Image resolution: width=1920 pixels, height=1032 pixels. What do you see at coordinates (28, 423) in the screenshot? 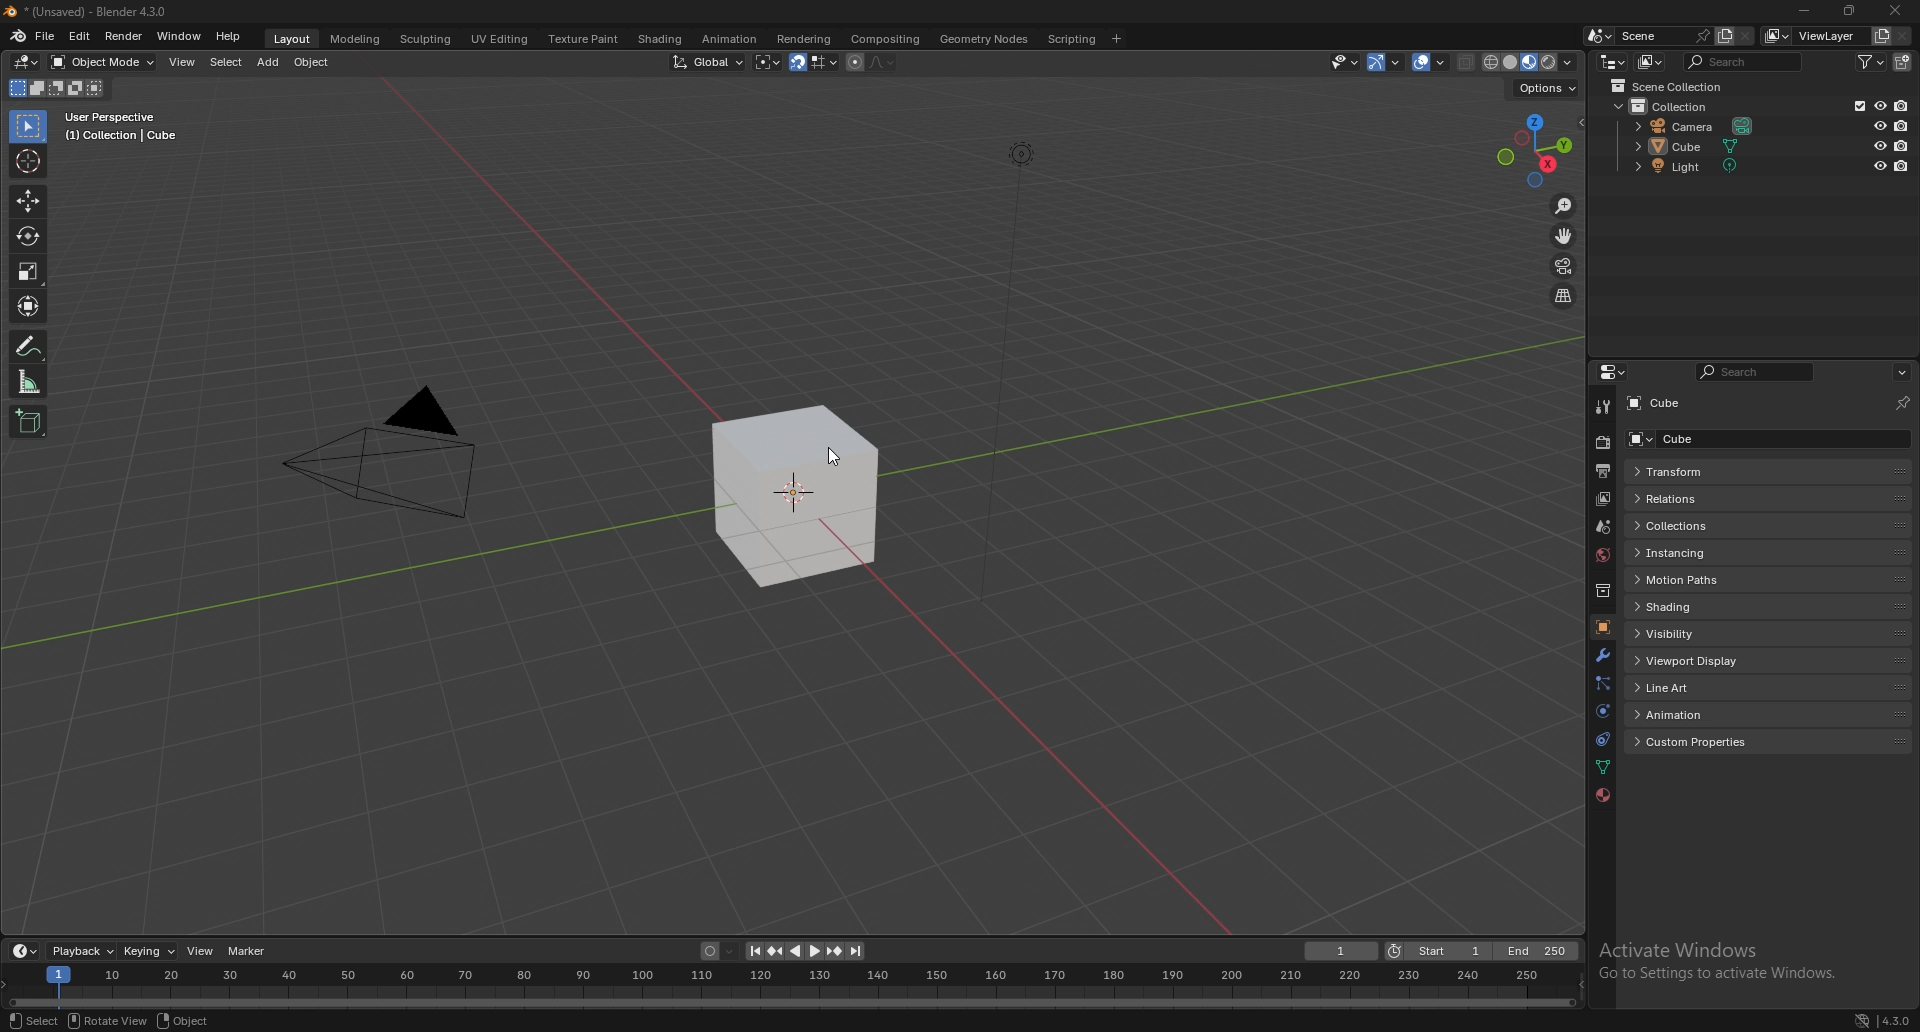
I see `add cube` at bounding box center [28, 423].